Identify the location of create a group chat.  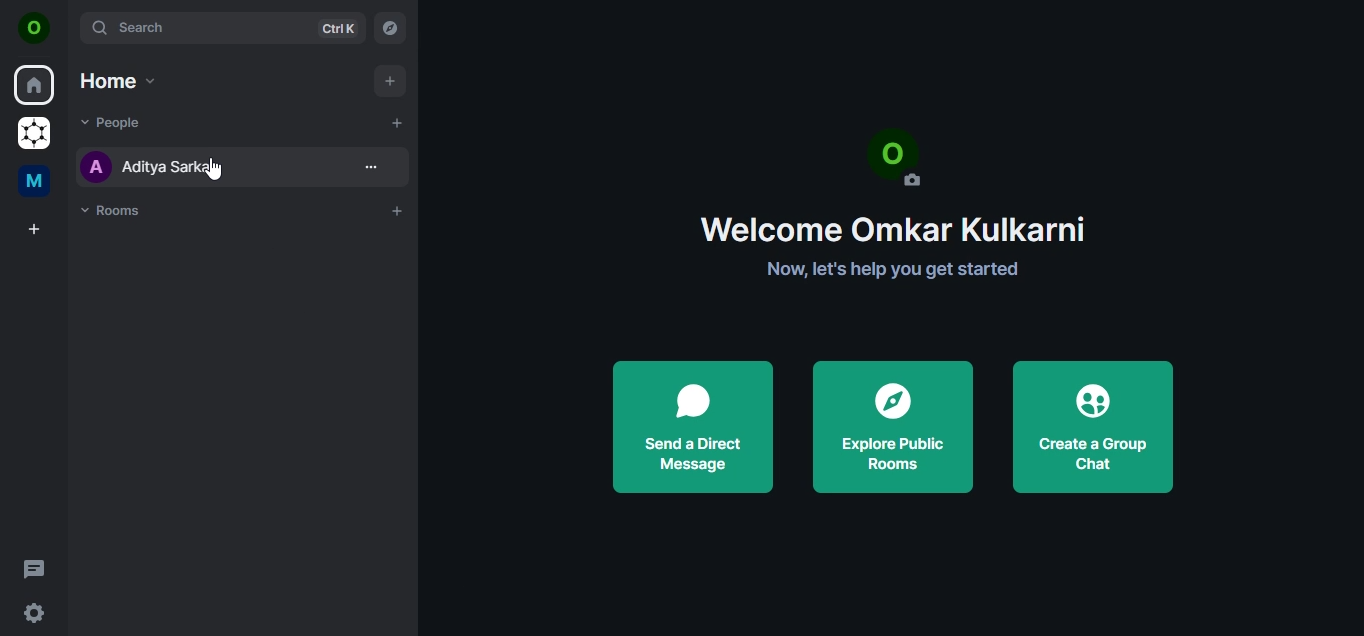
(1096, 424).